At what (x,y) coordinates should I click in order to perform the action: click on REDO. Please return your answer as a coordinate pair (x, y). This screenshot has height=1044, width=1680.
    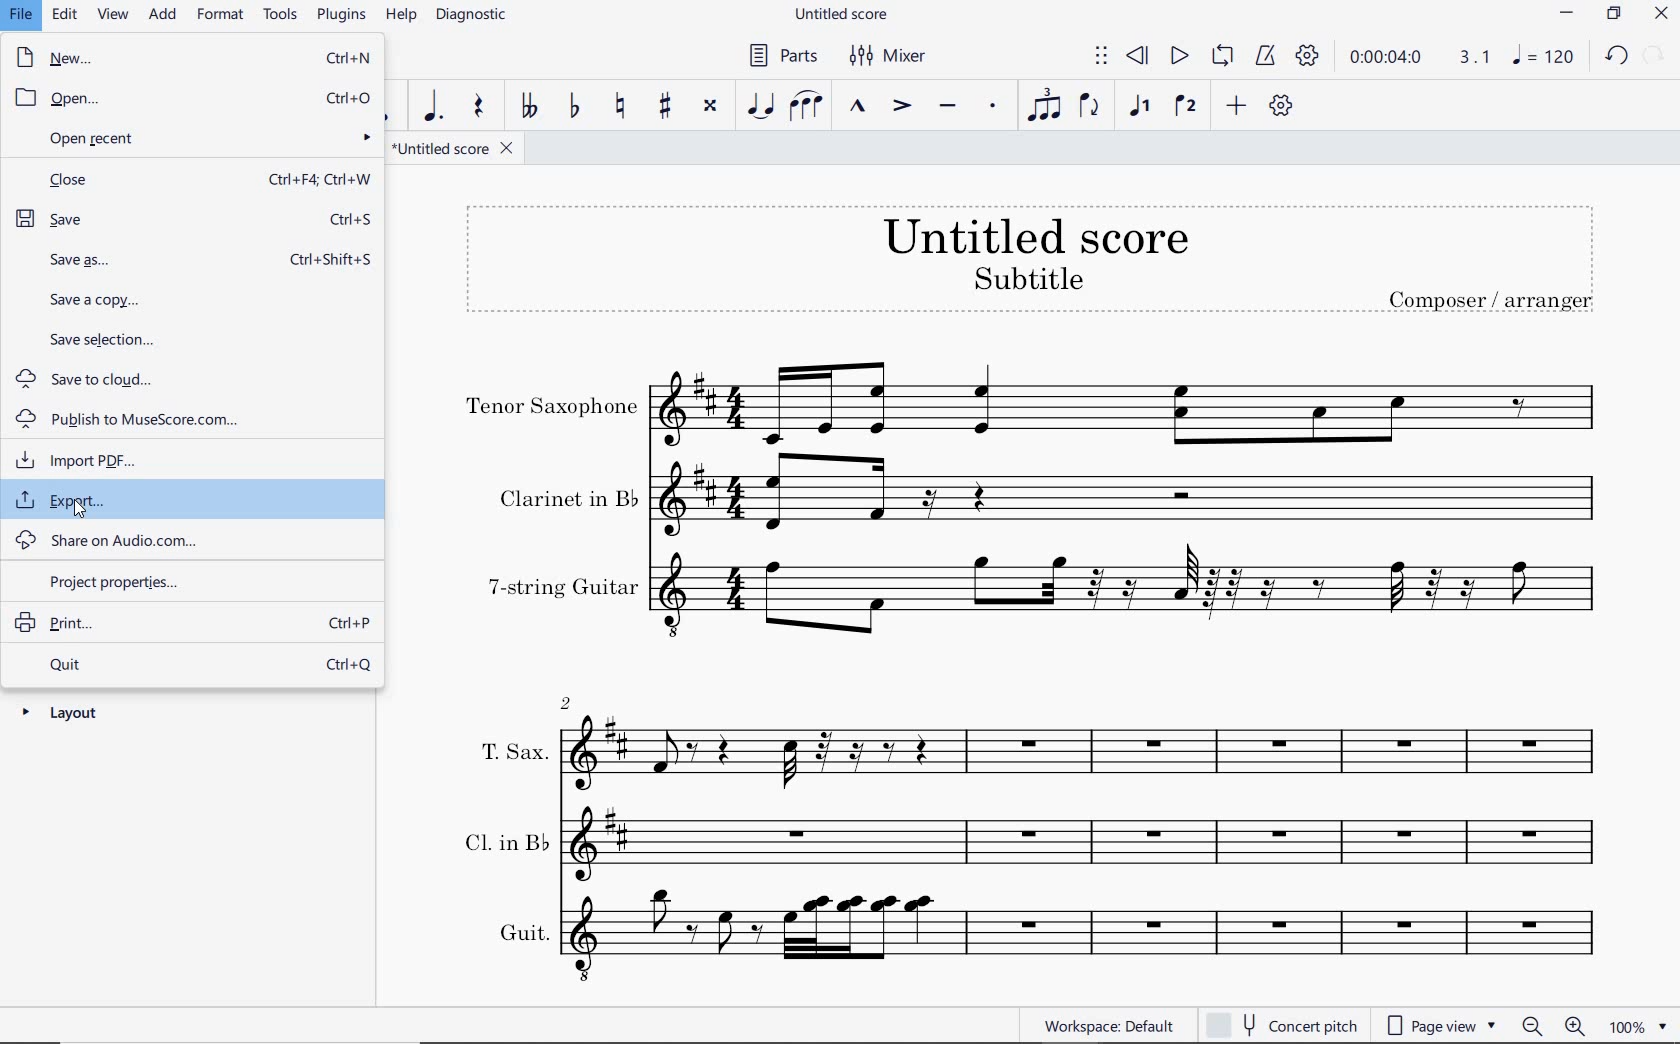
    Looking at the image, I should click on (1655, 54).